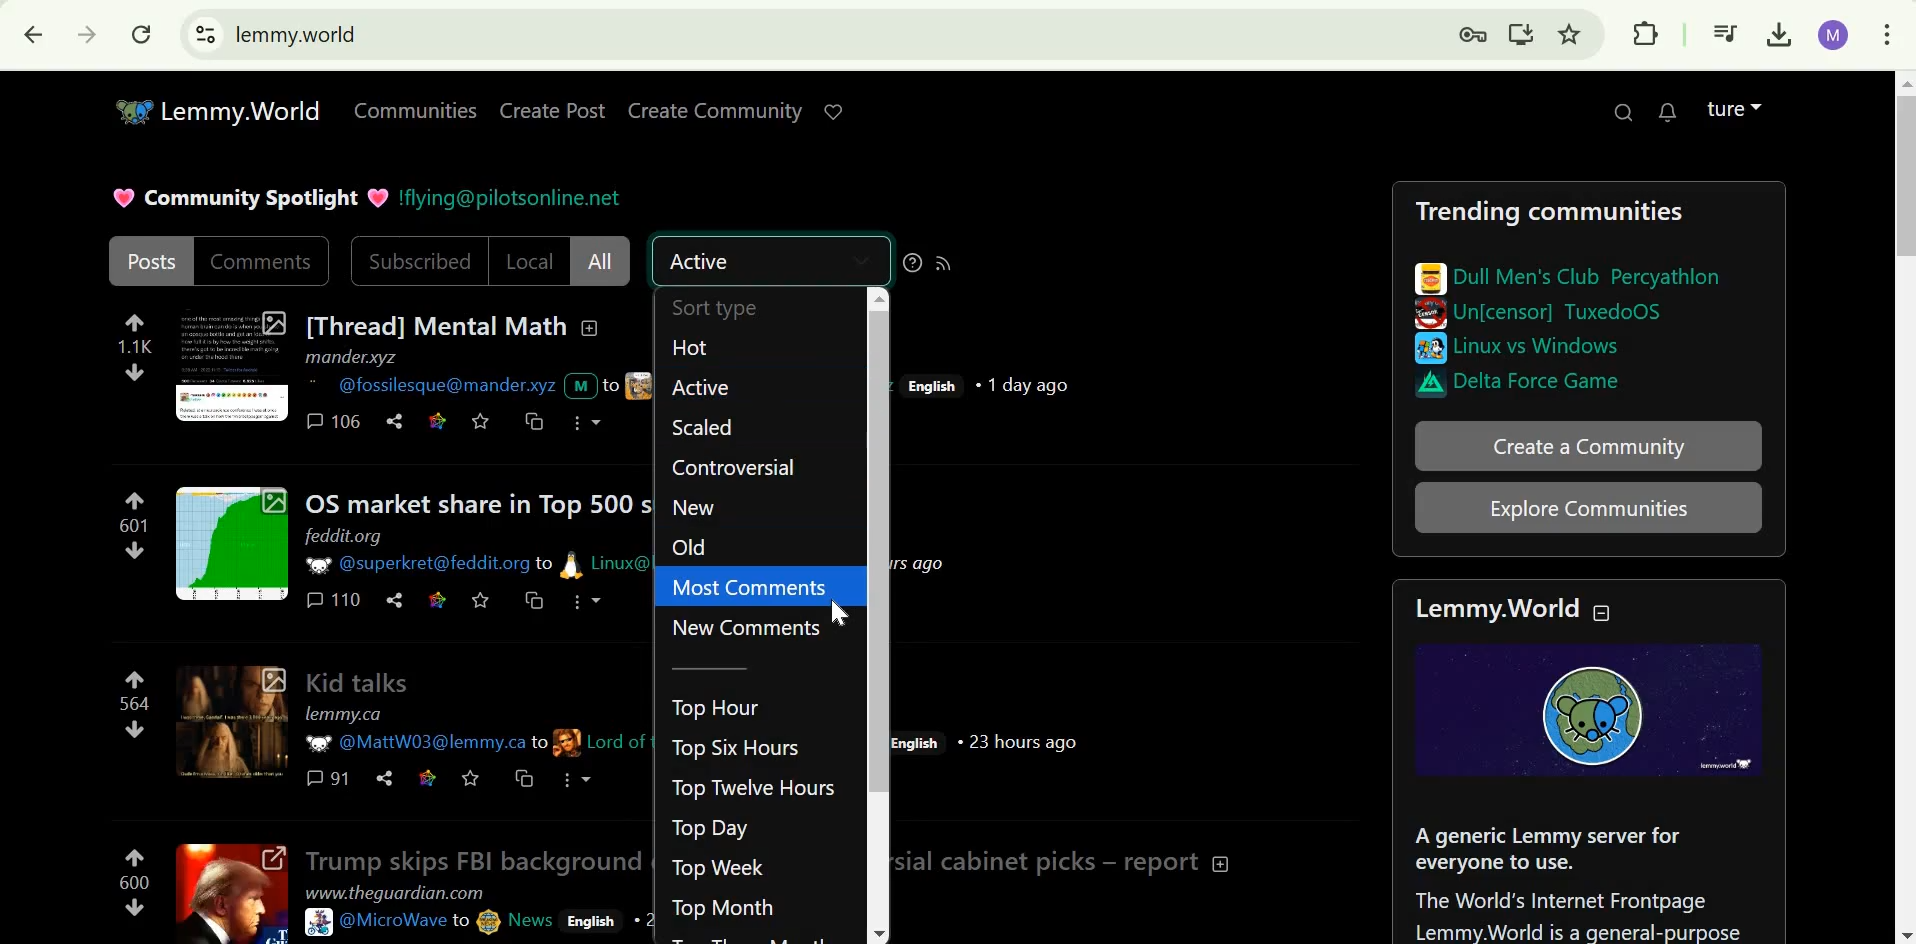  Describe the element at coordinates (251, 197) in the screenshot. I see `Community Spotlight` at that location.